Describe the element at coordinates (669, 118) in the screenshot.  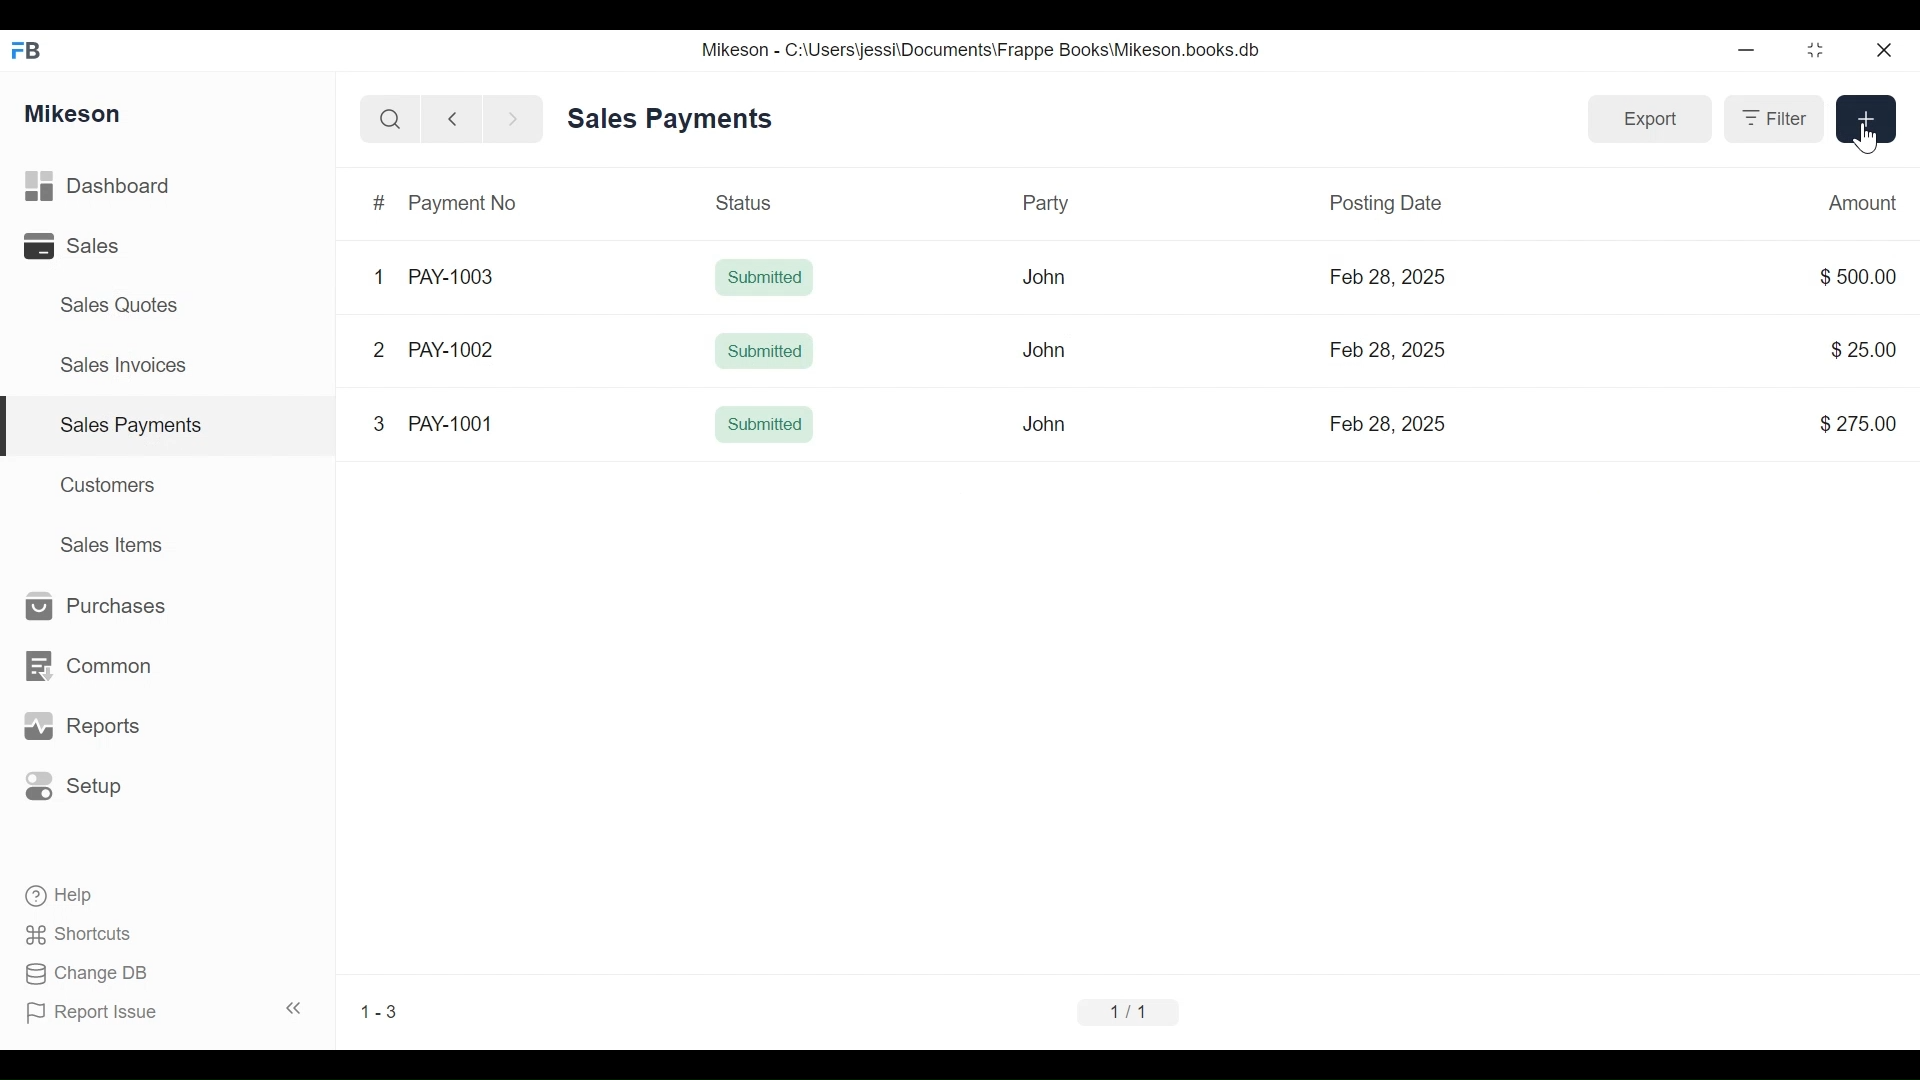
I see `Sales Payments` at that location.